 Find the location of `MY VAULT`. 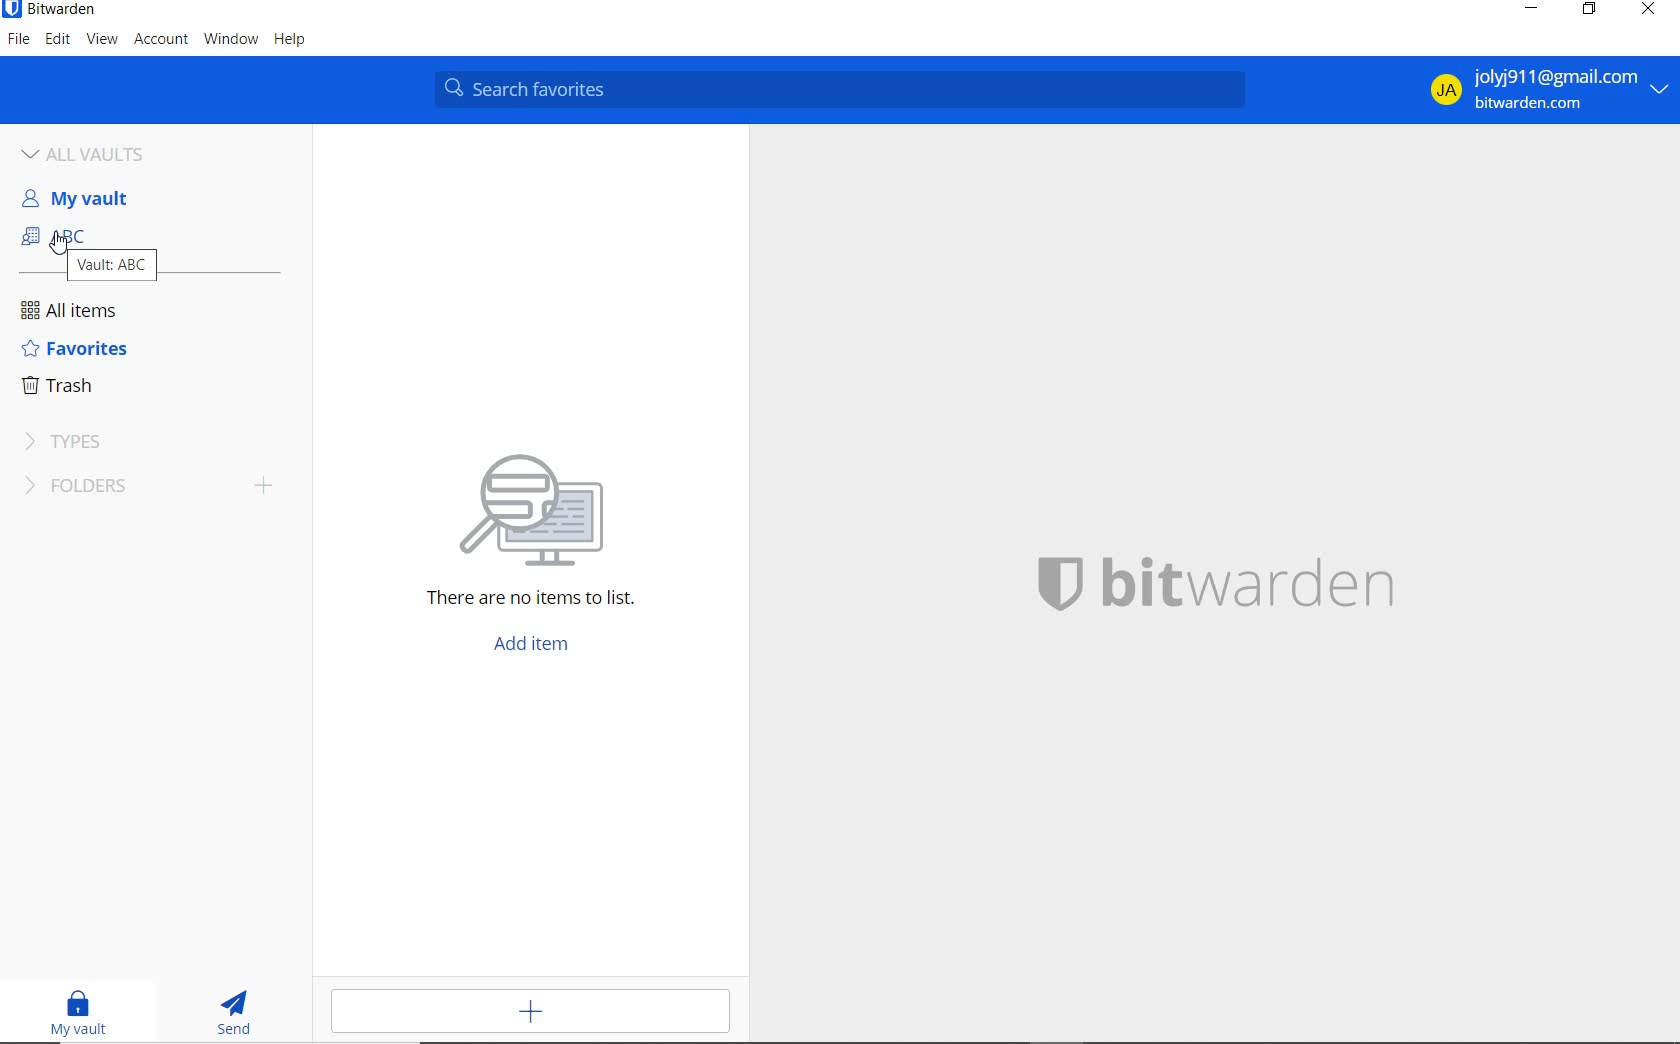

MY VAULT is located at coordinates (82, 1013).